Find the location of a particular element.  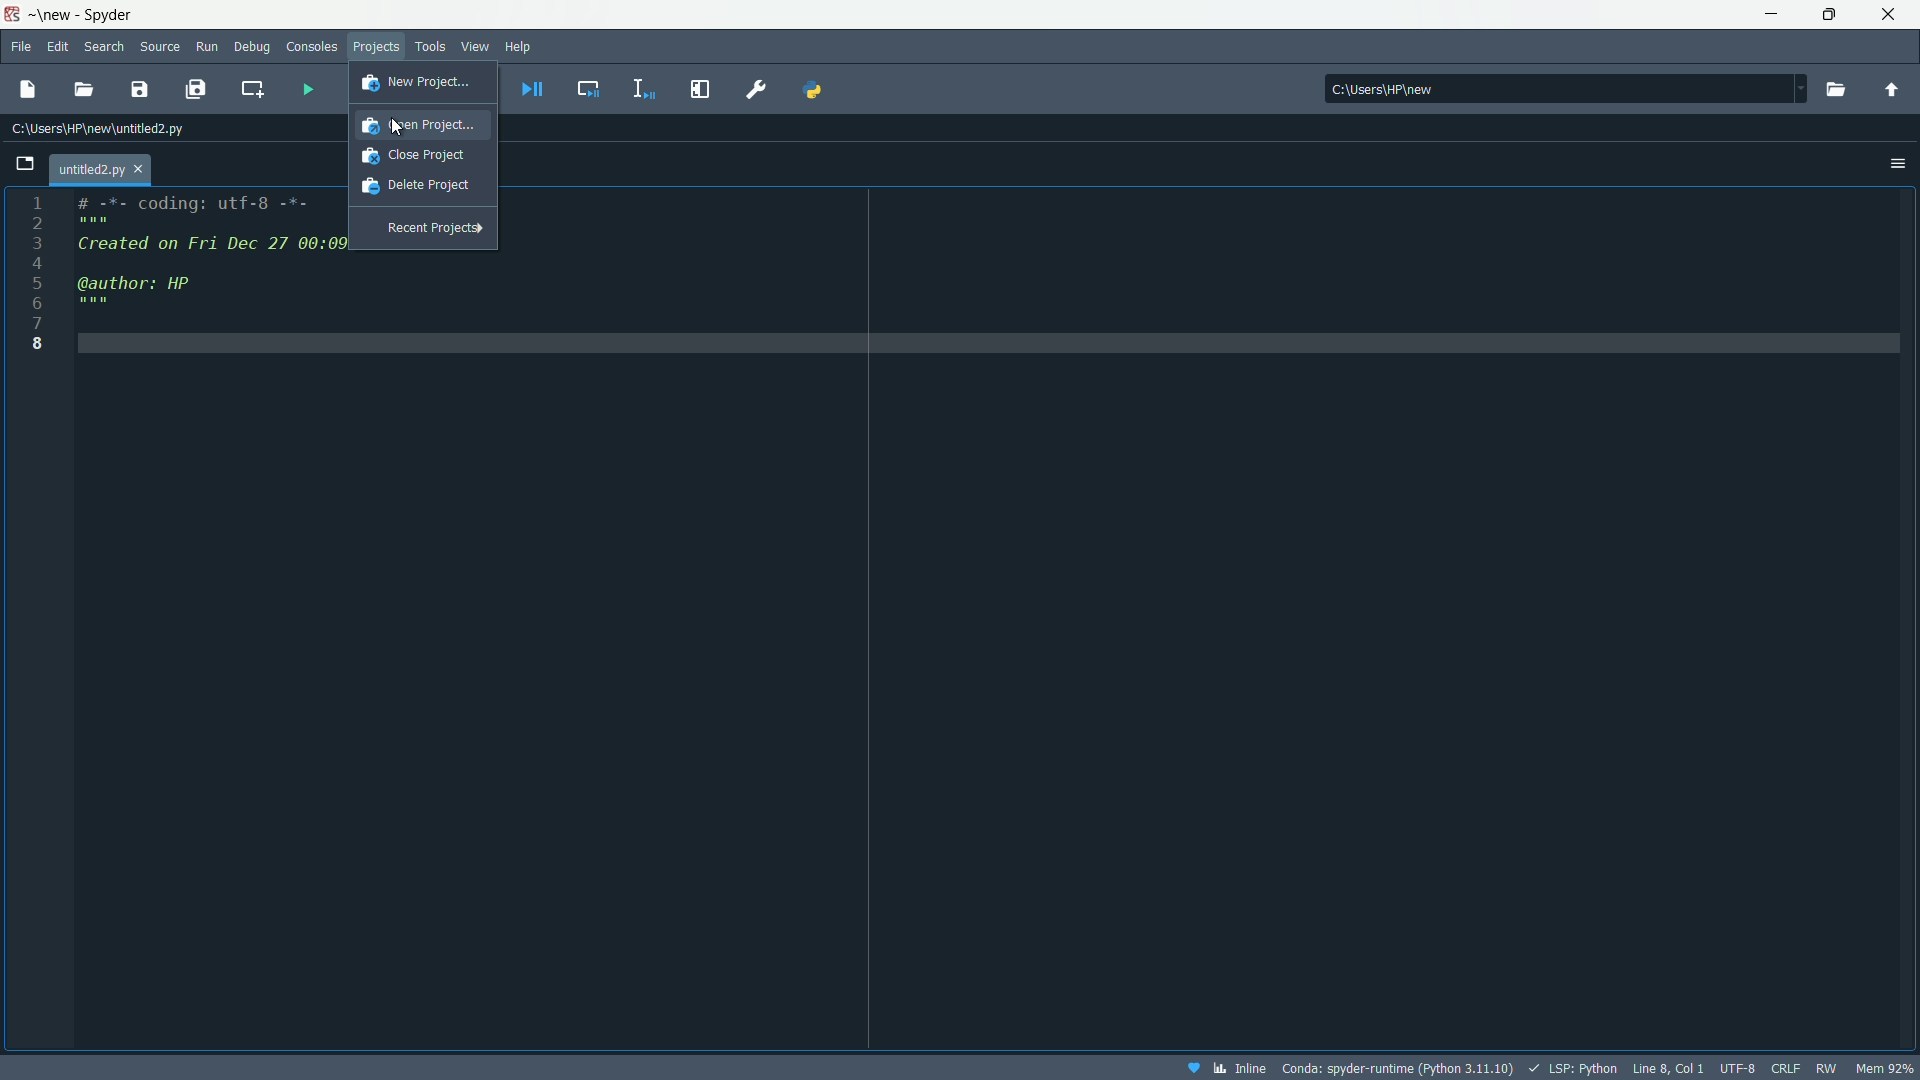

Help is located at coordinates (521, 44).